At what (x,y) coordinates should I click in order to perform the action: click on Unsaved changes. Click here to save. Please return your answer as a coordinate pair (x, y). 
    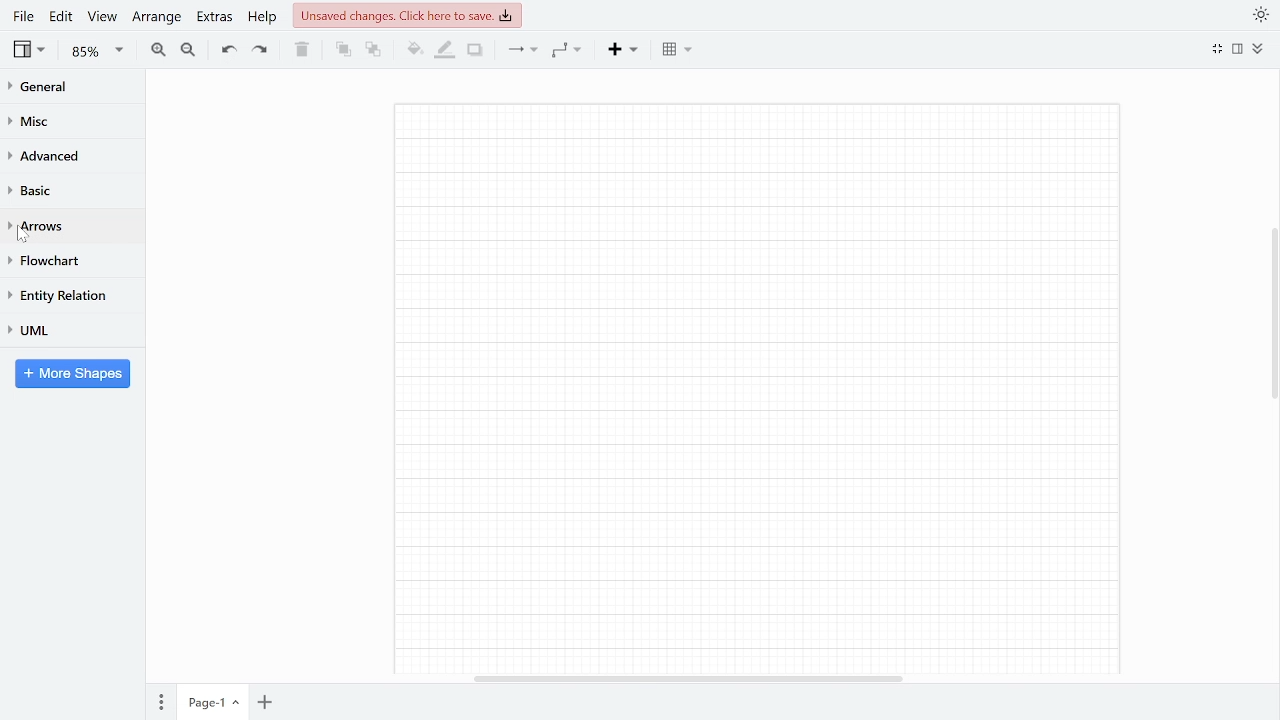
    Looking at the image, I should click on (406, 16).